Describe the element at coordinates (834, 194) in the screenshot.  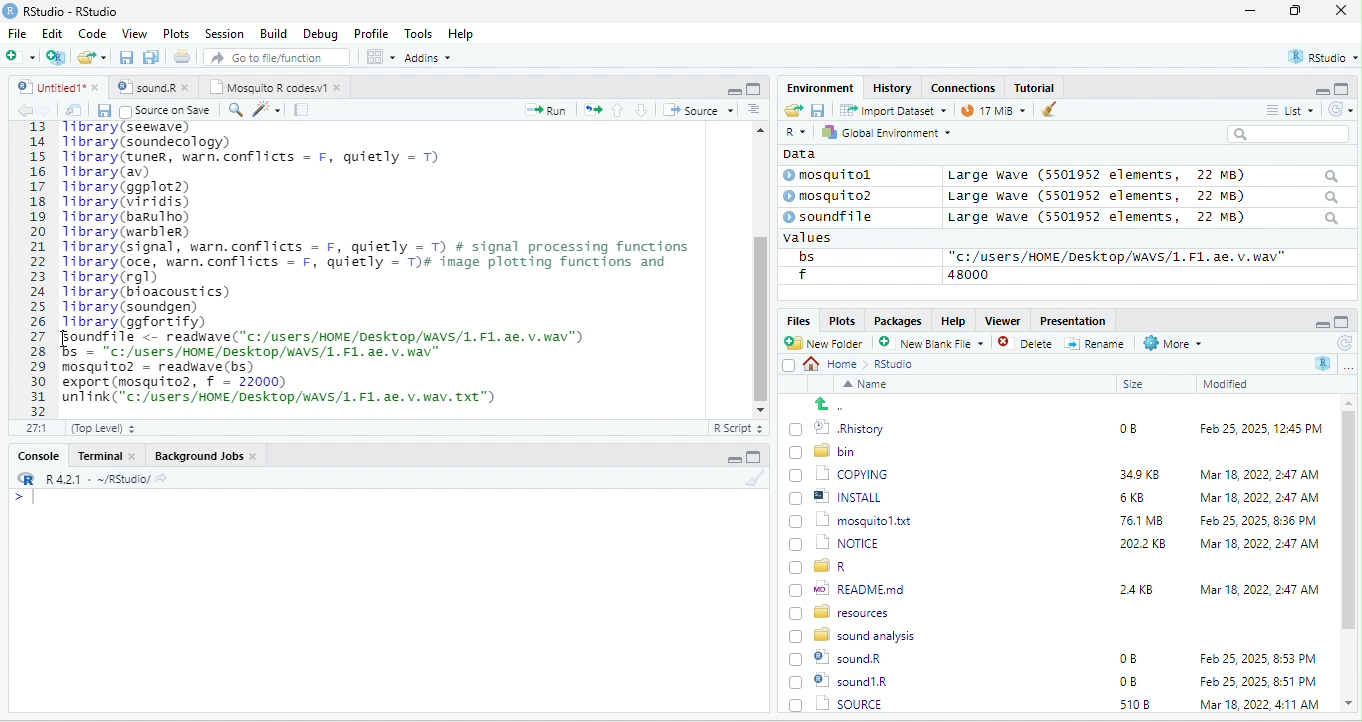
I see `© mosquito?` at that location.